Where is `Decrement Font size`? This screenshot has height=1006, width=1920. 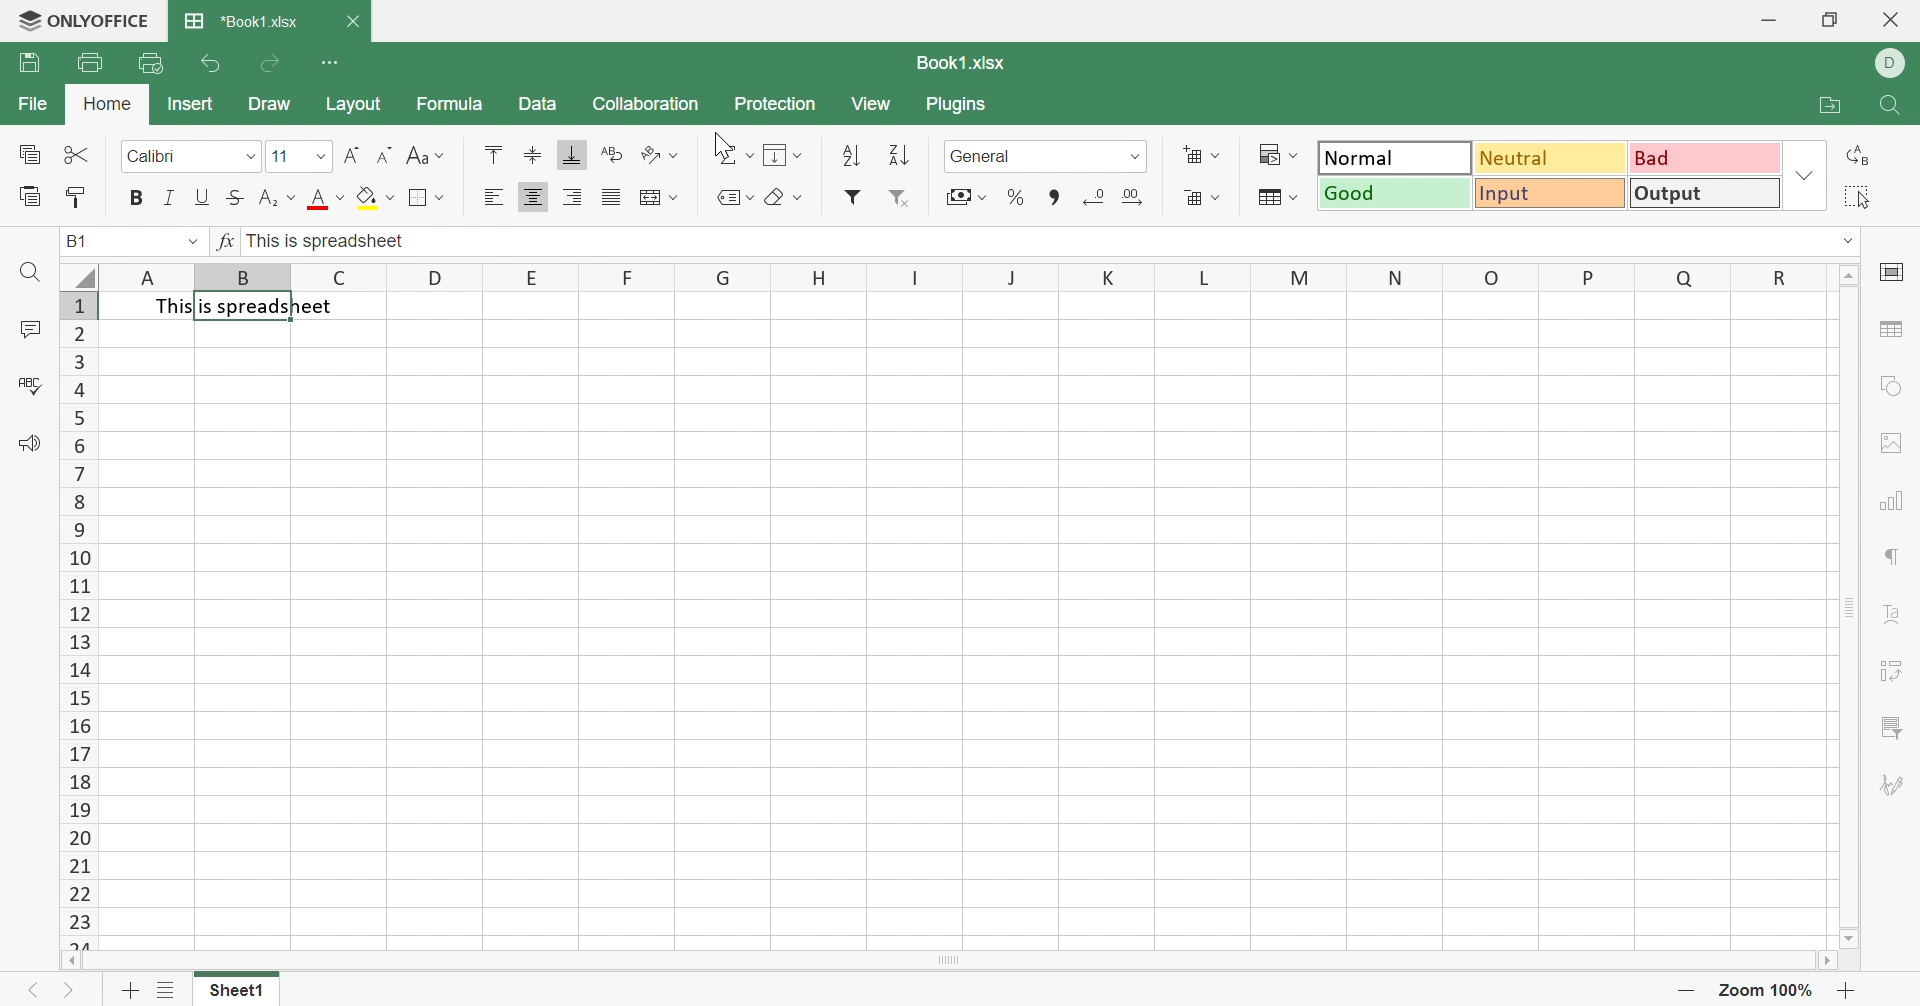 Decrement Font size is located at coordinates (383, 154).